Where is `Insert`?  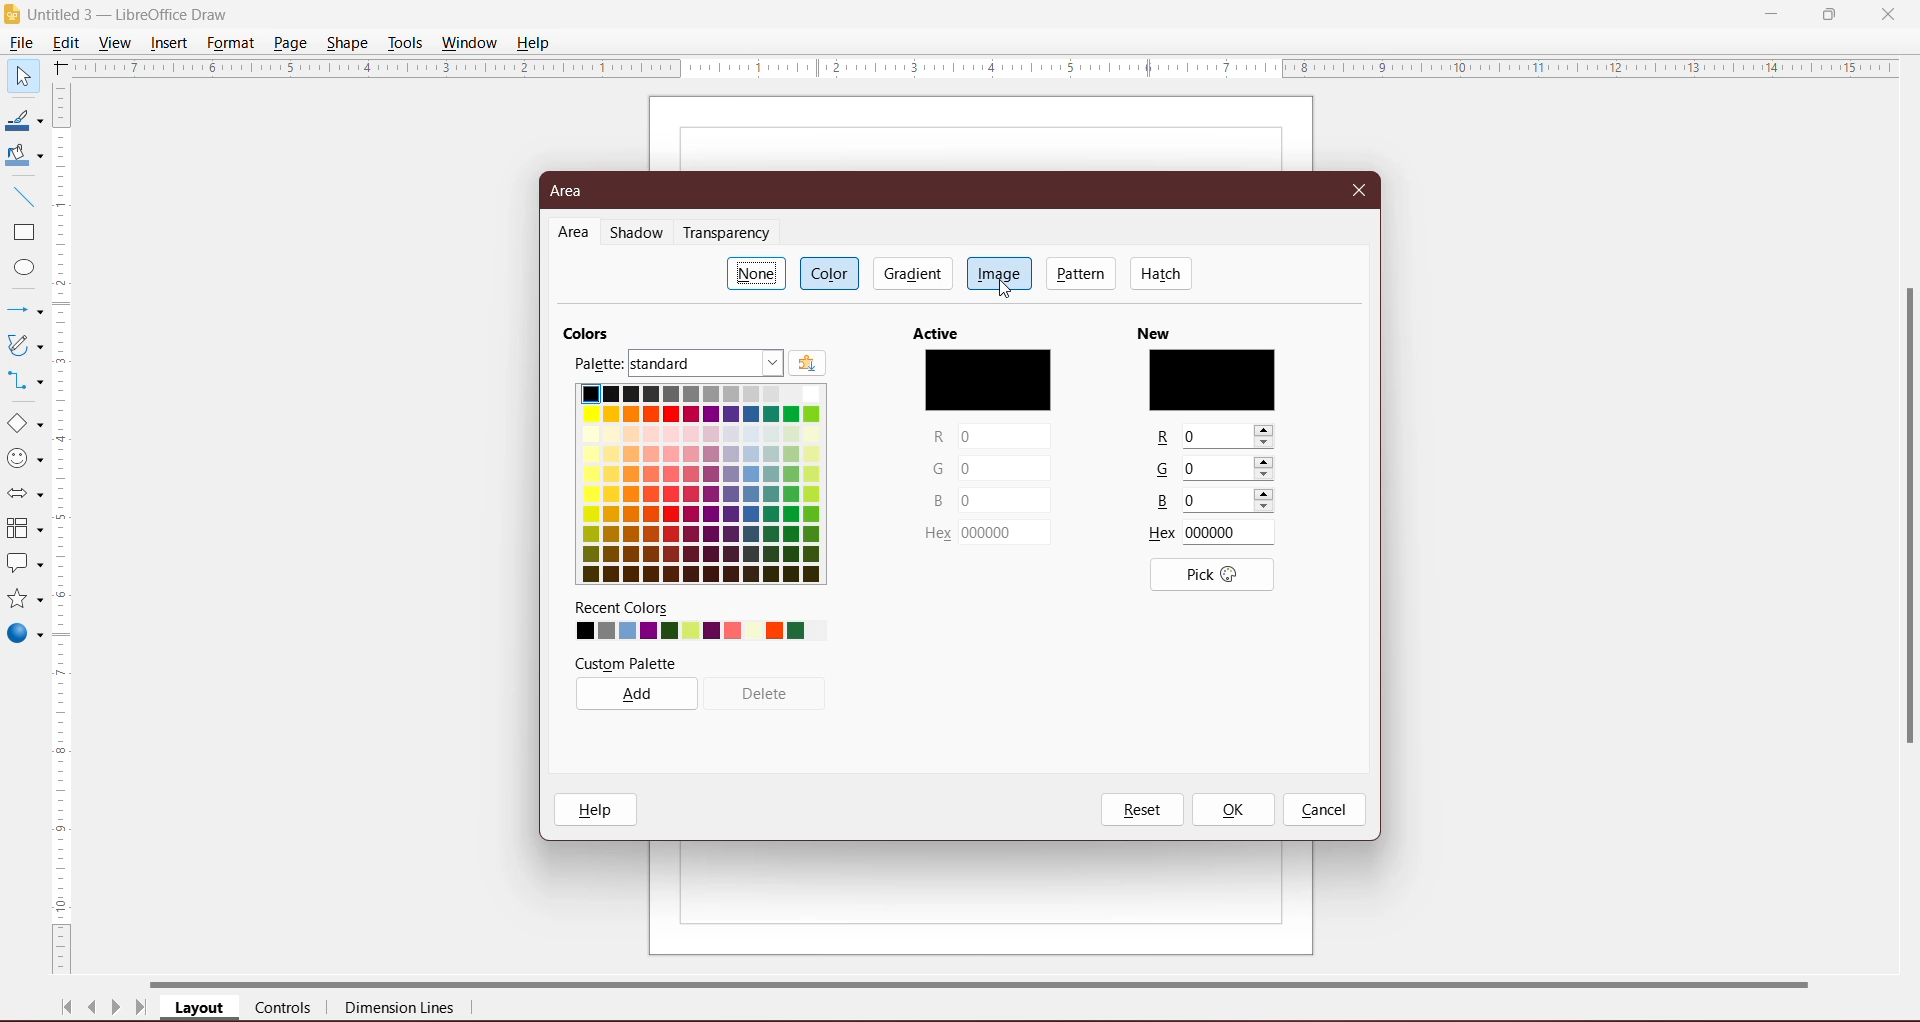
Insert is located at coordinates (170, 43).